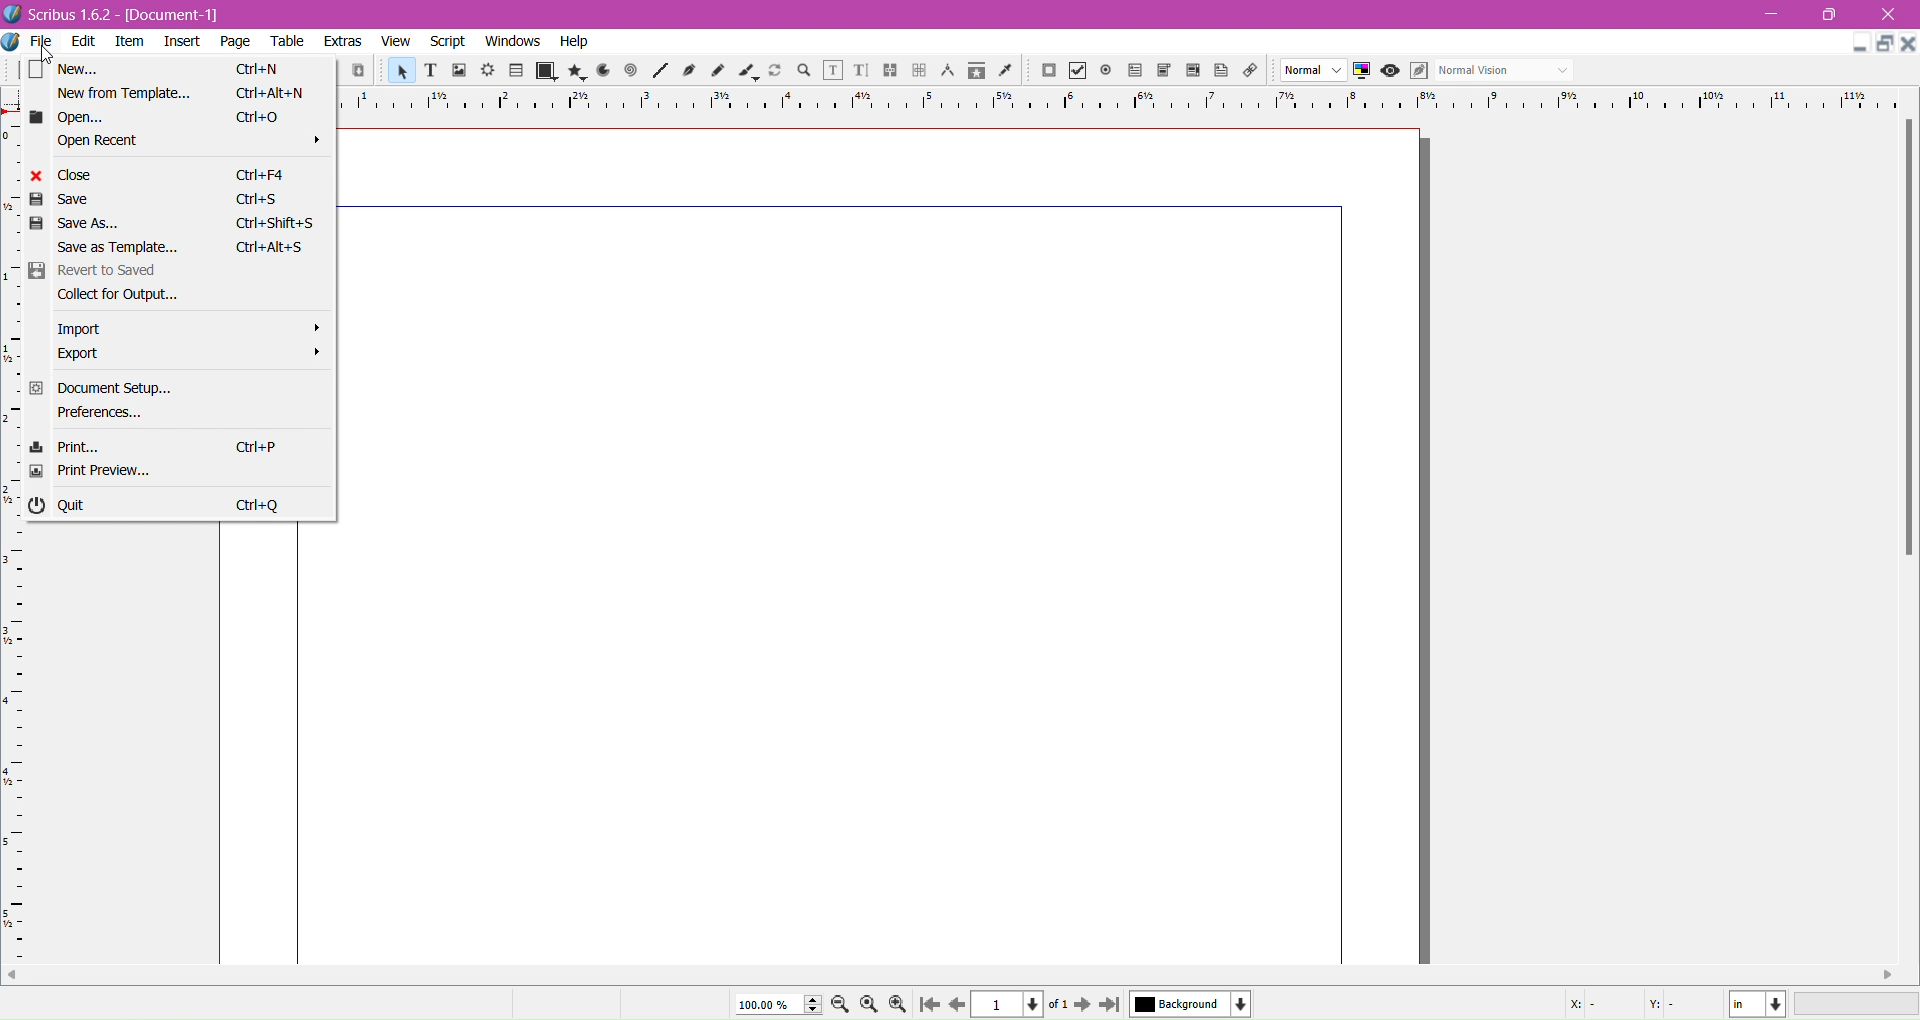 The height and width of the screenshot is (1020, 1920). What do you see at coordinates (986, 13) in the screenshot?
I see `Title bar color change after click` at bounding box center [986, 13].